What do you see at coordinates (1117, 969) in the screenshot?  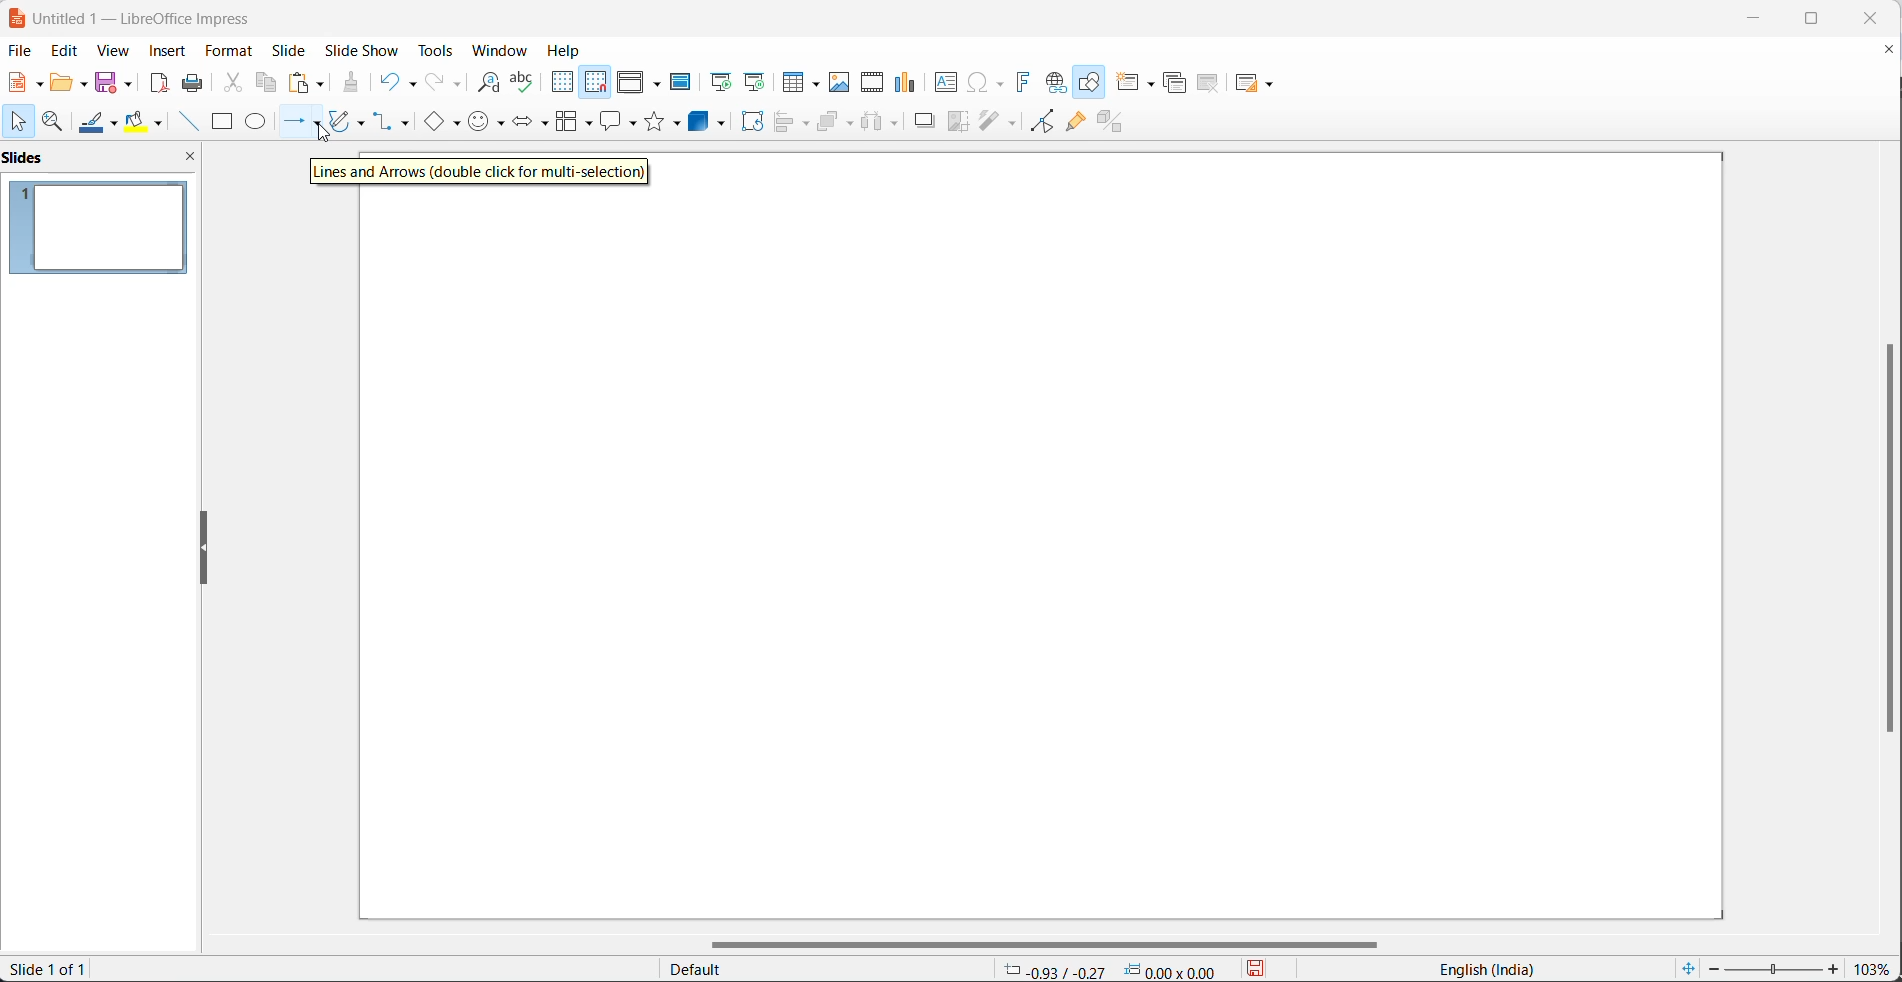 I see `-0.93/0.27 0.00*0.00` at bounding box center [1117, 969].